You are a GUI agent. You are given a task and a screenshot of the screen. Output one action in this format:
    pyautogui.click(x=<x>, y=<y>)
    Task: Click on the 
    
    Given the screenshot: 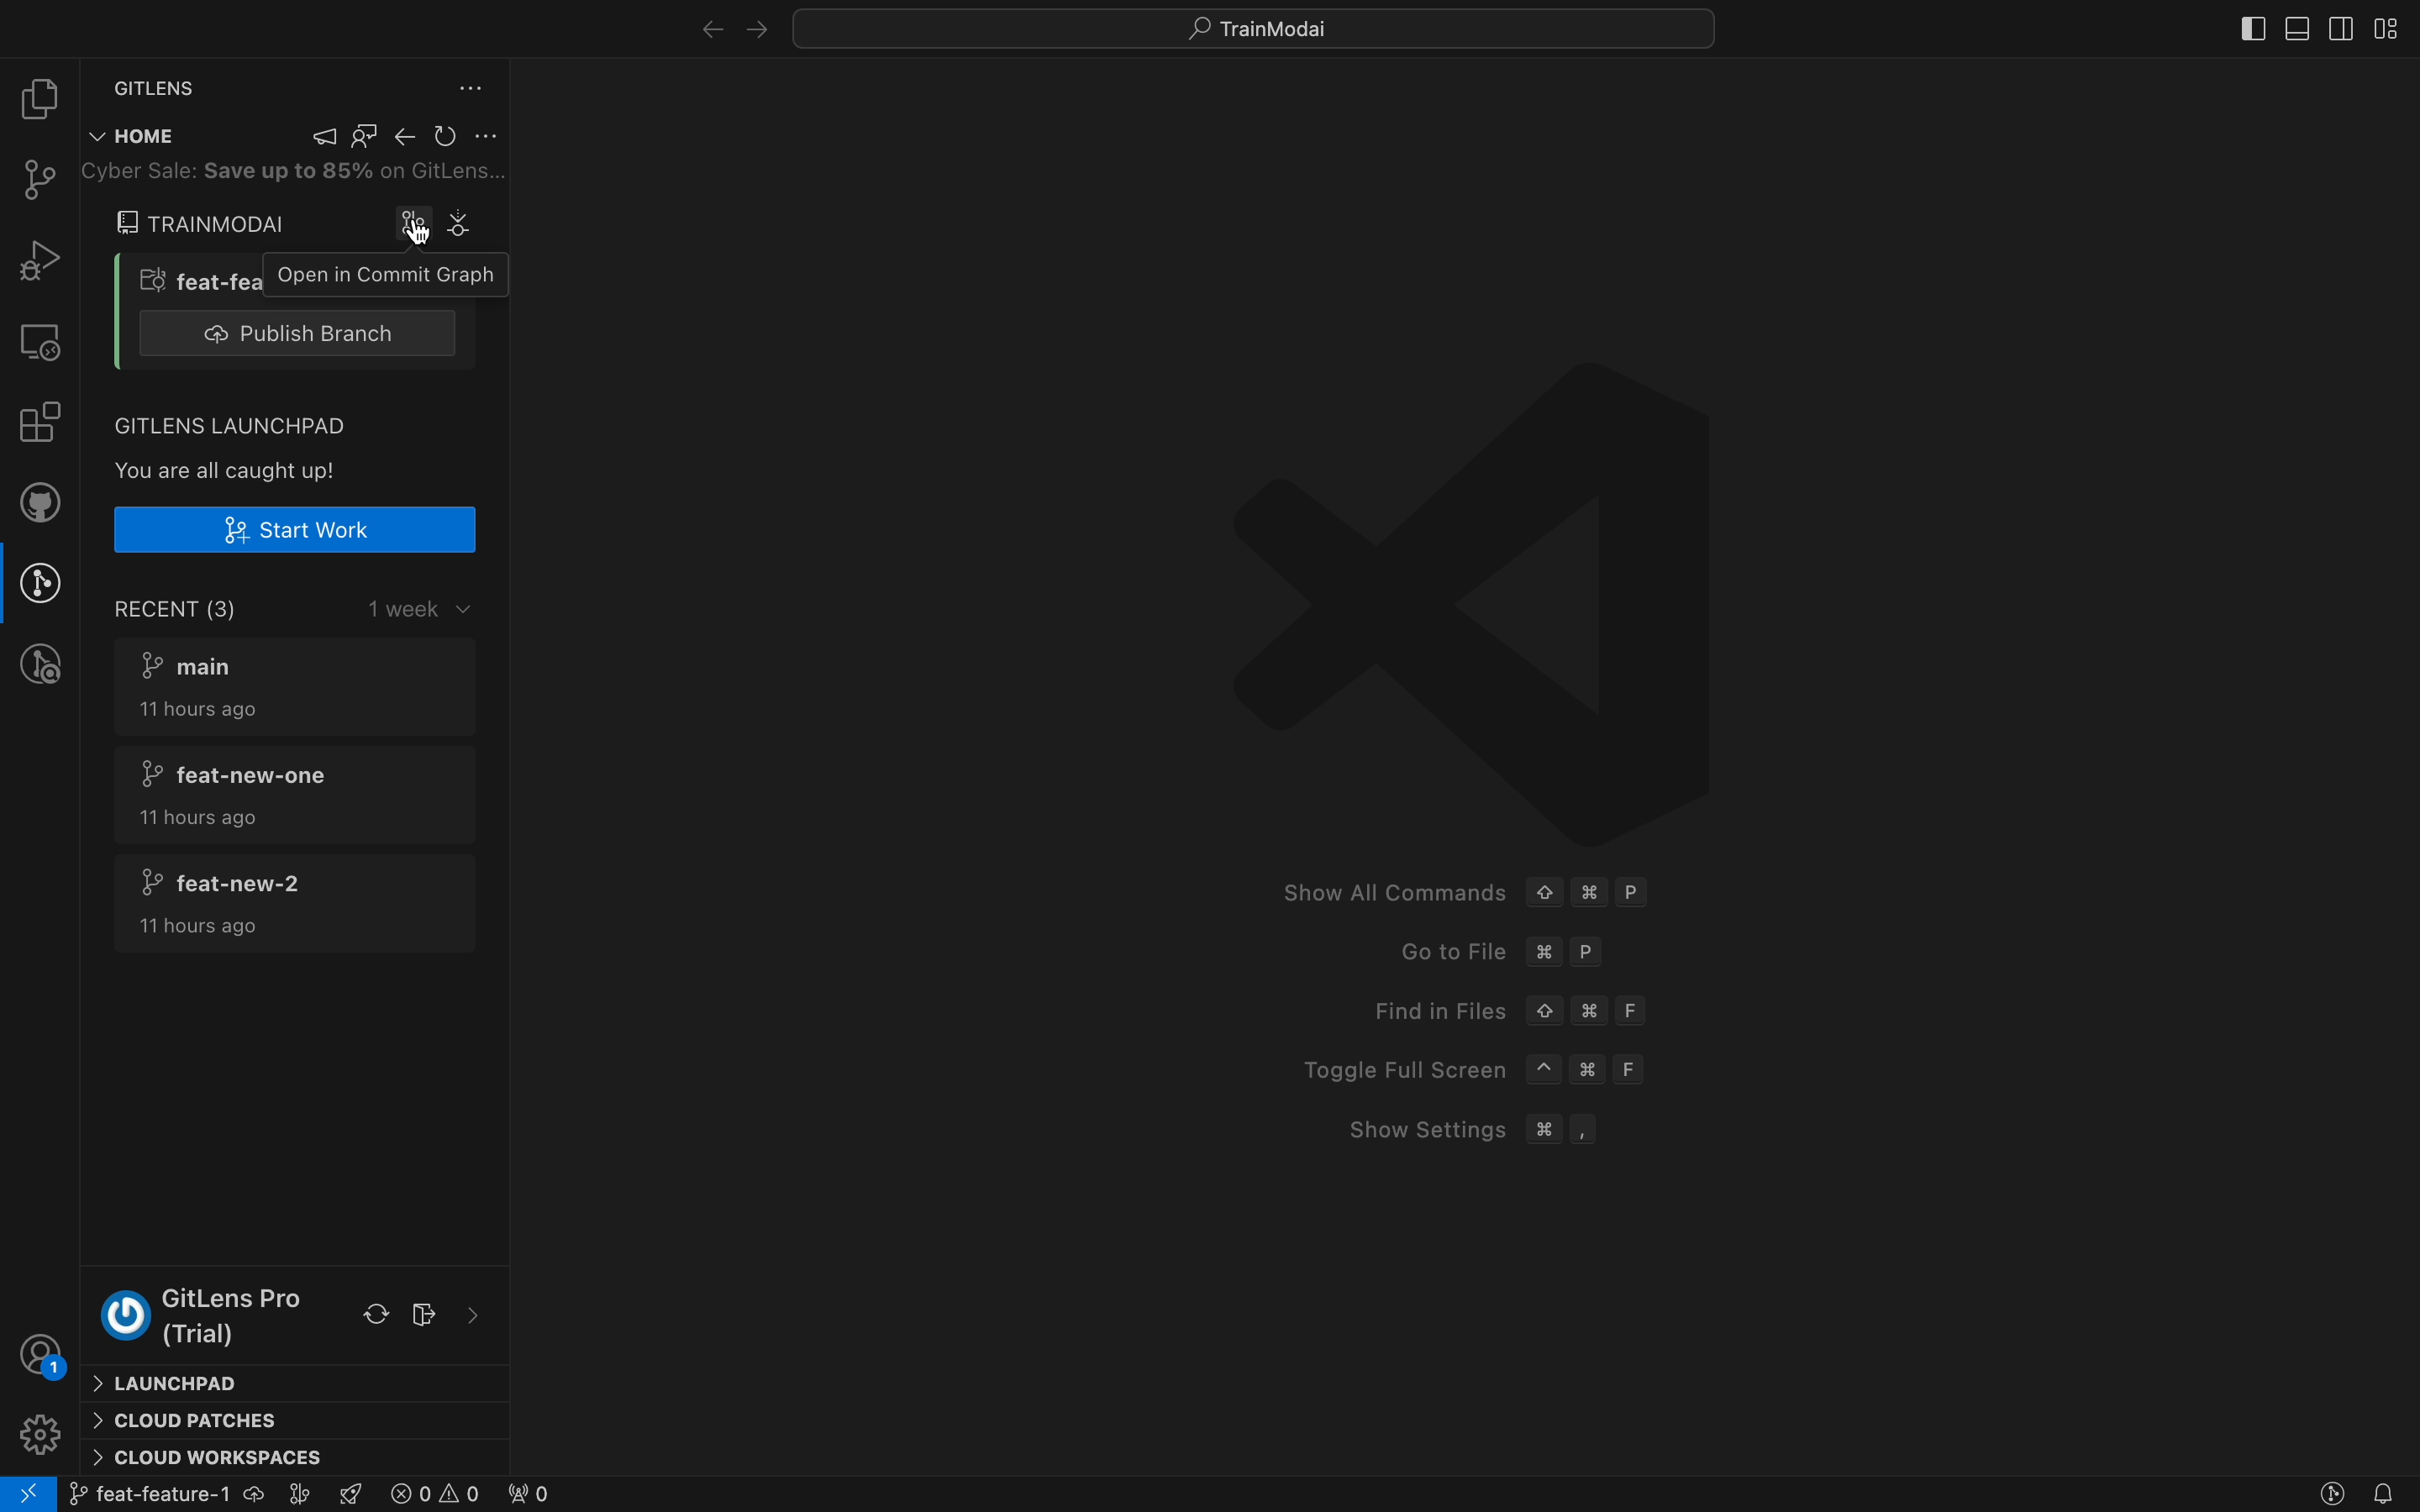 What is the action you would take?
    pyautogui.click(x=280, y=174)
    